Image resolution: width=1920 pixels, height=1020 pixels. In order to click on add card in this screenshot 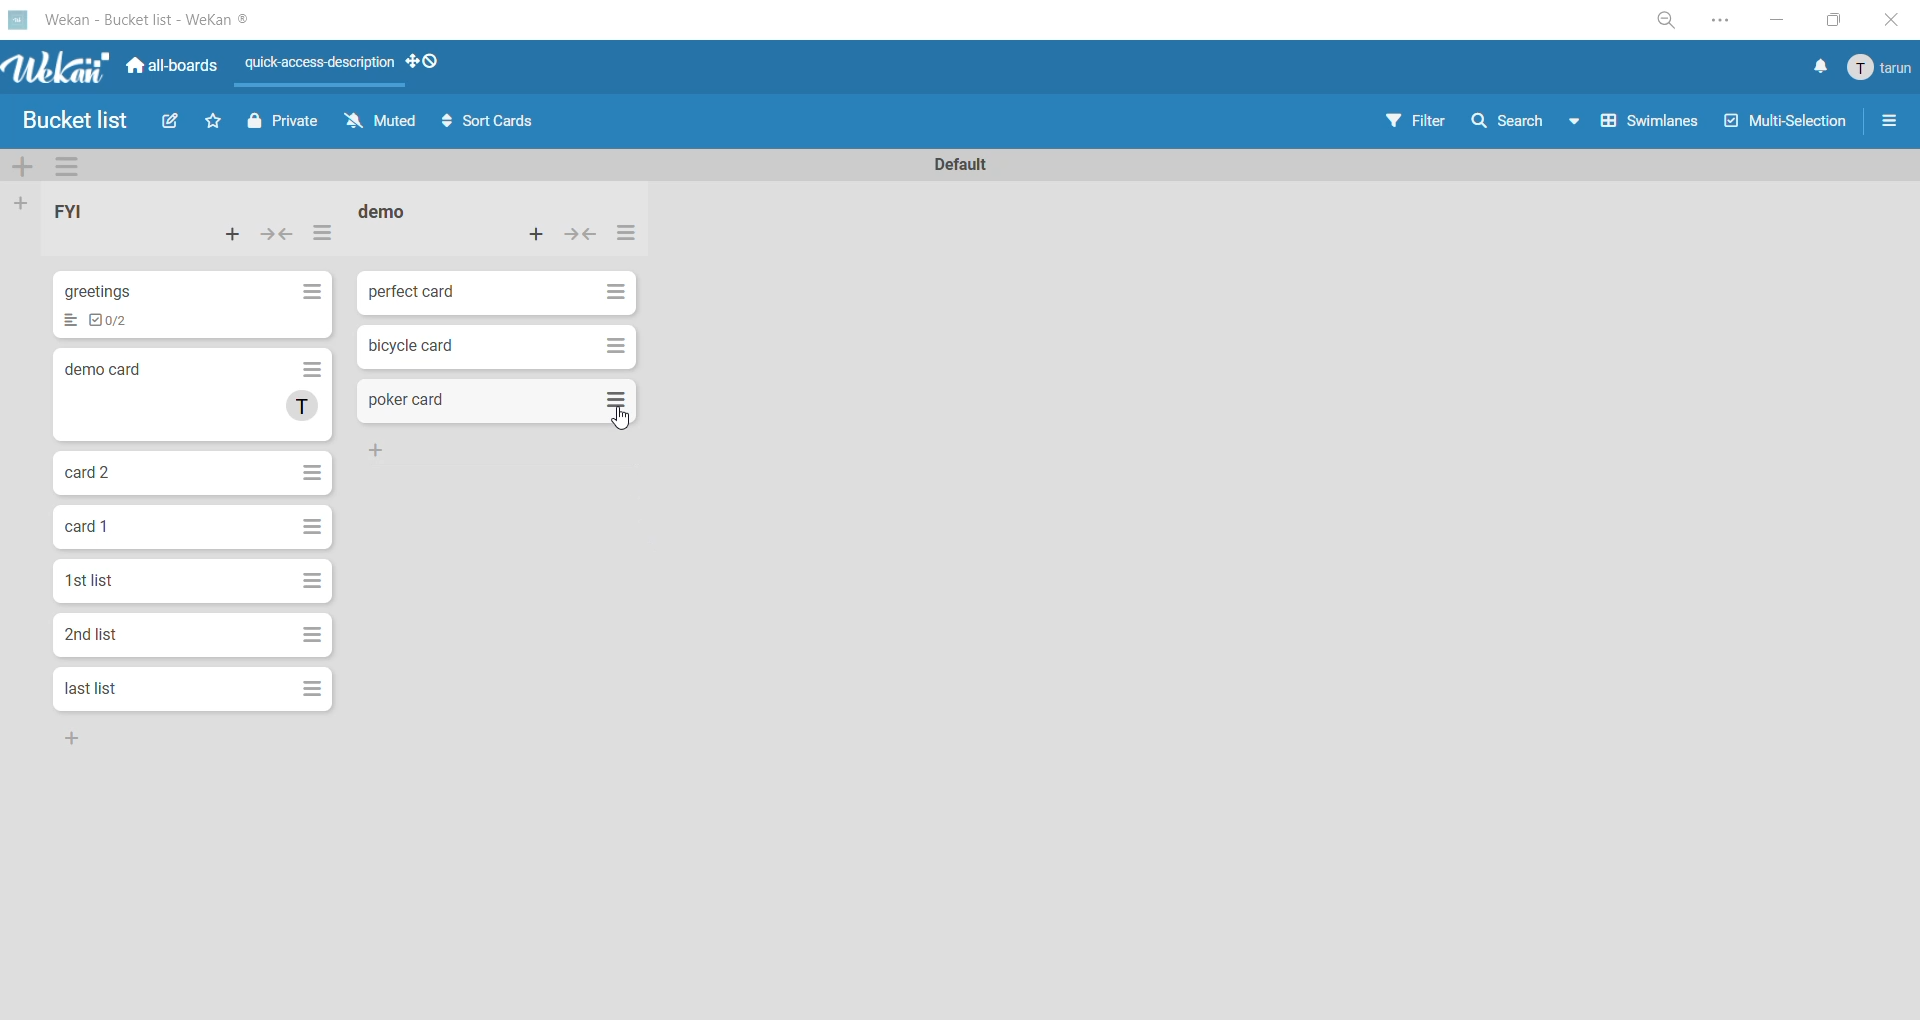, I will do `click(538, 233)`.